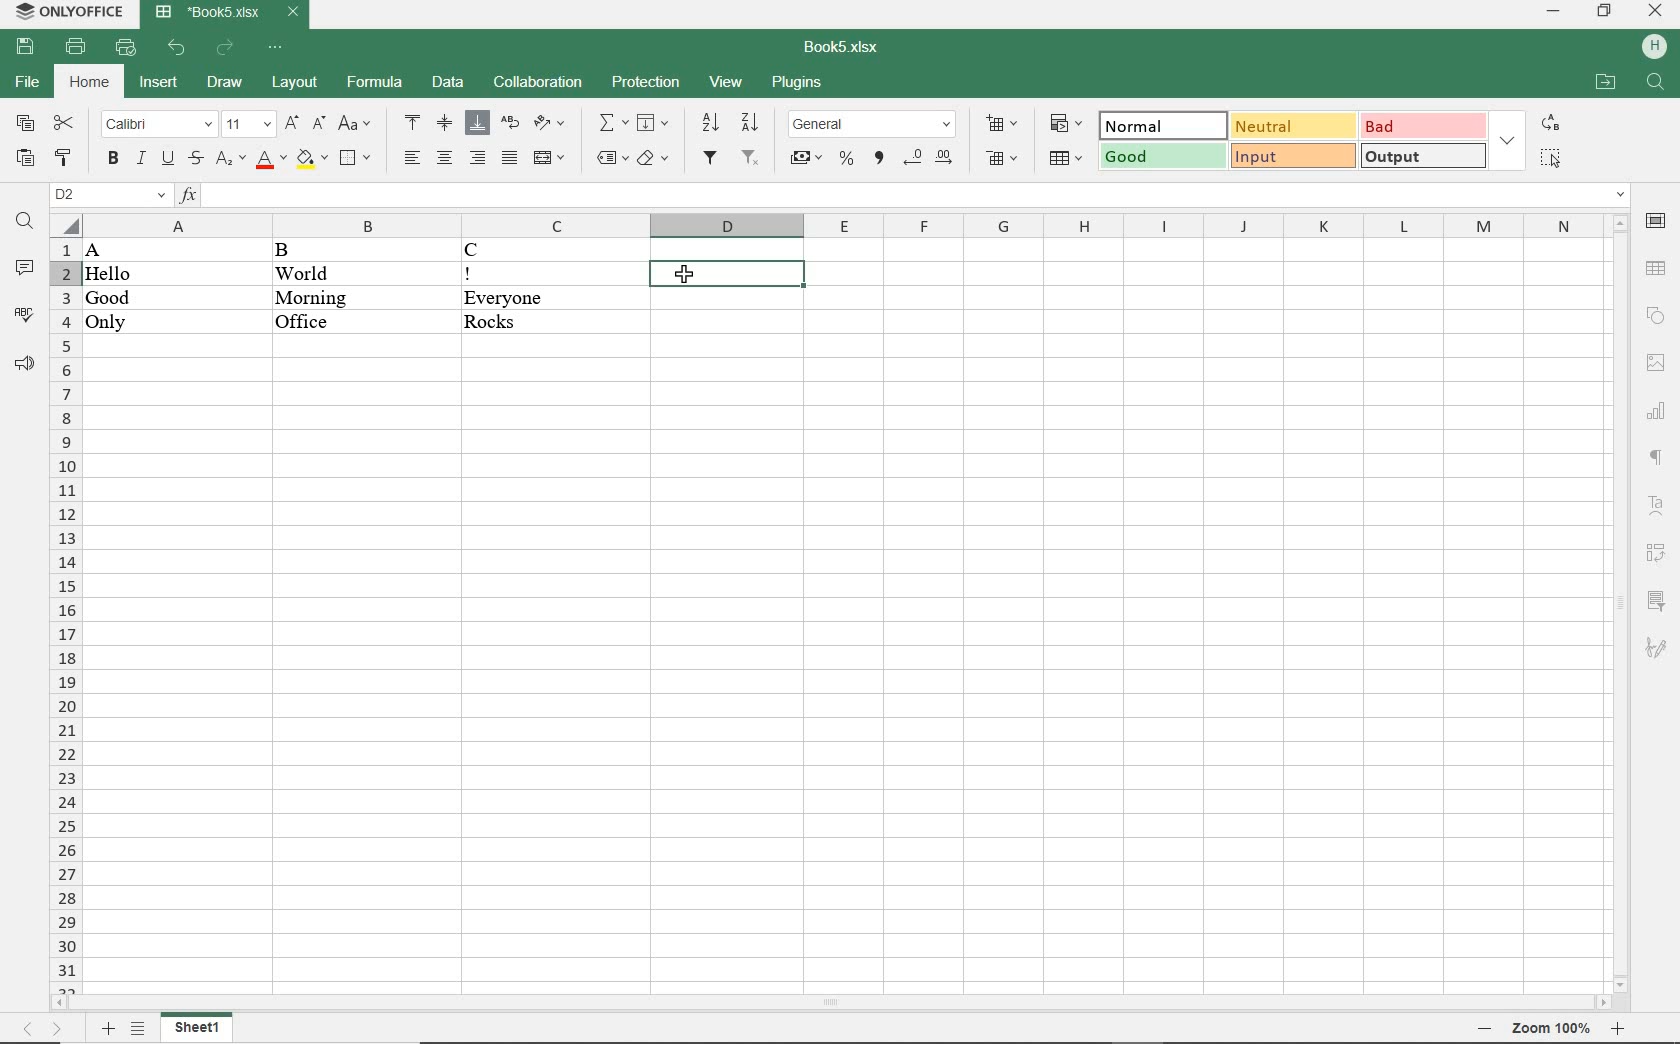 This screenshot has height=1044, width=1680. I want to click on DATA, so click(324, 288).